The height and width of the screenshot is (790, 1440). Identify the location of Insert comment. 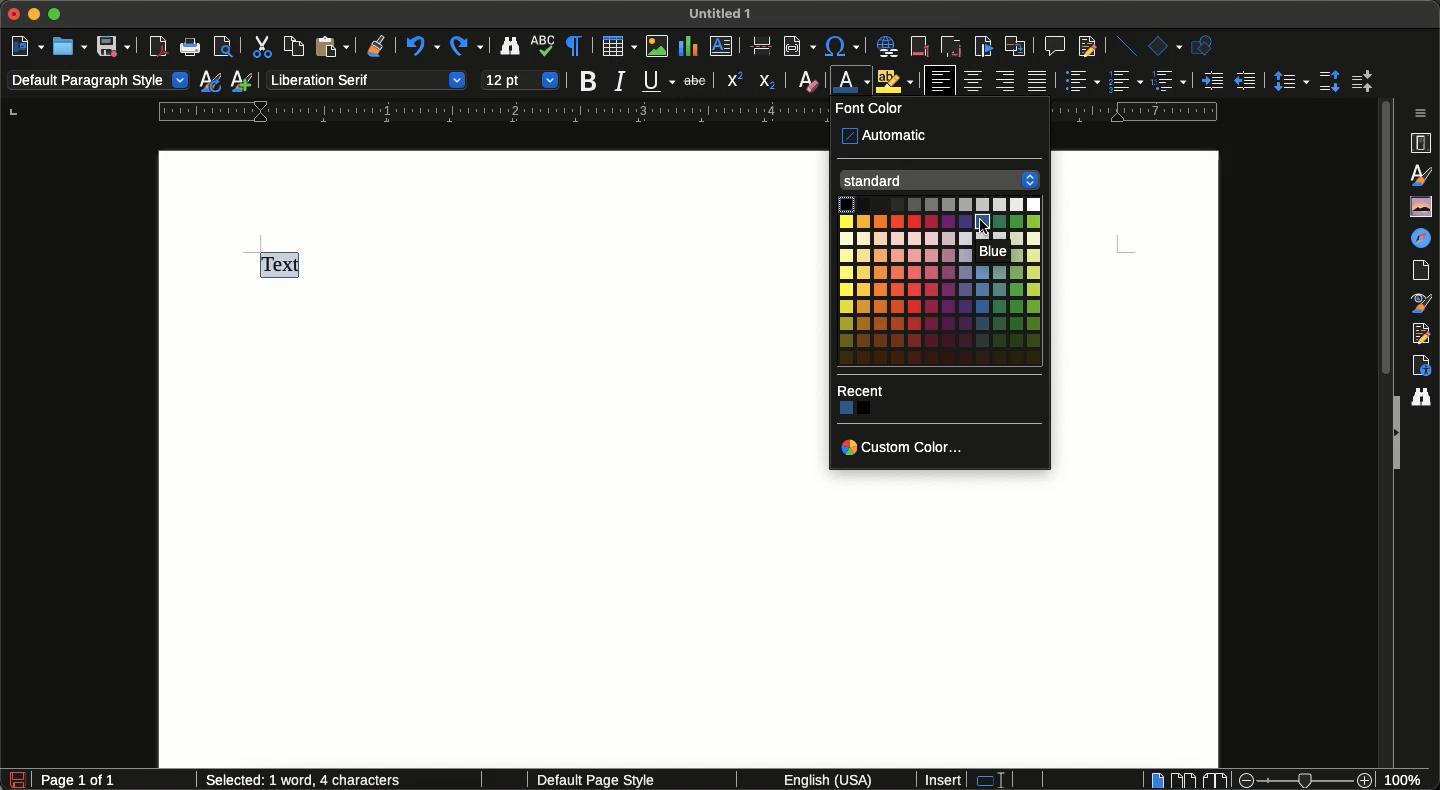
(1053, 45).